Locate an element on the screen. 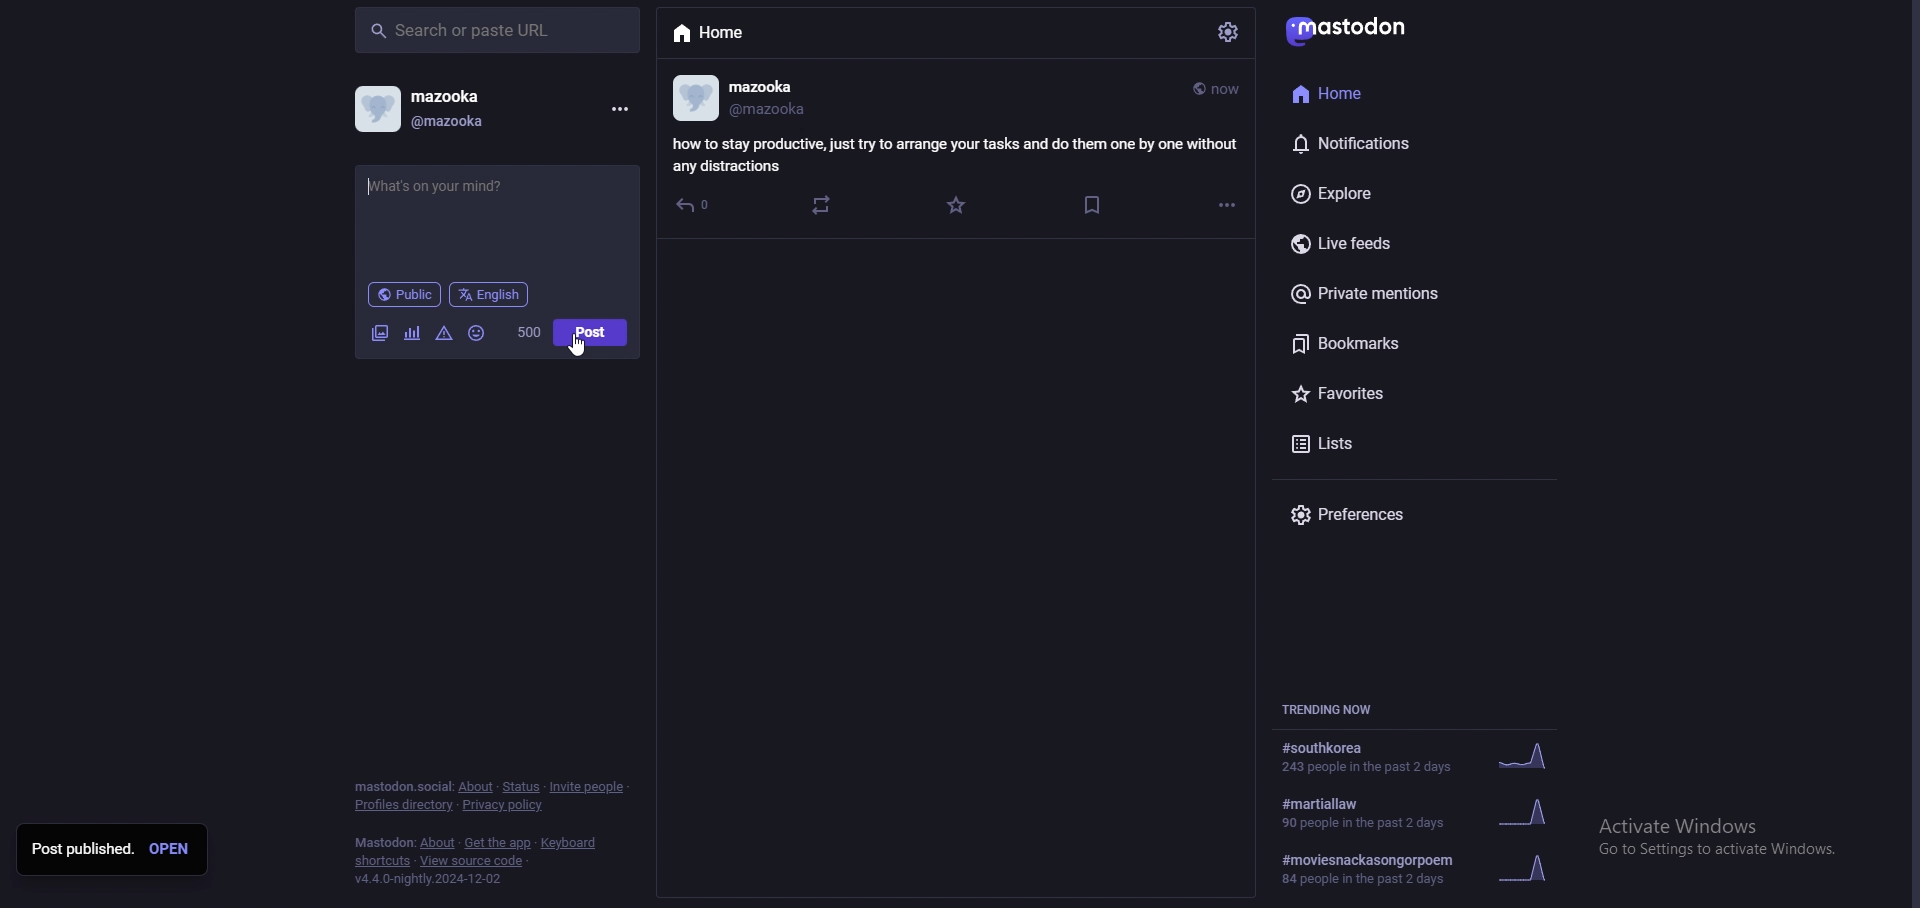 This screenshot has width=1920, height=908. reply is located at coordinates (699, 207).